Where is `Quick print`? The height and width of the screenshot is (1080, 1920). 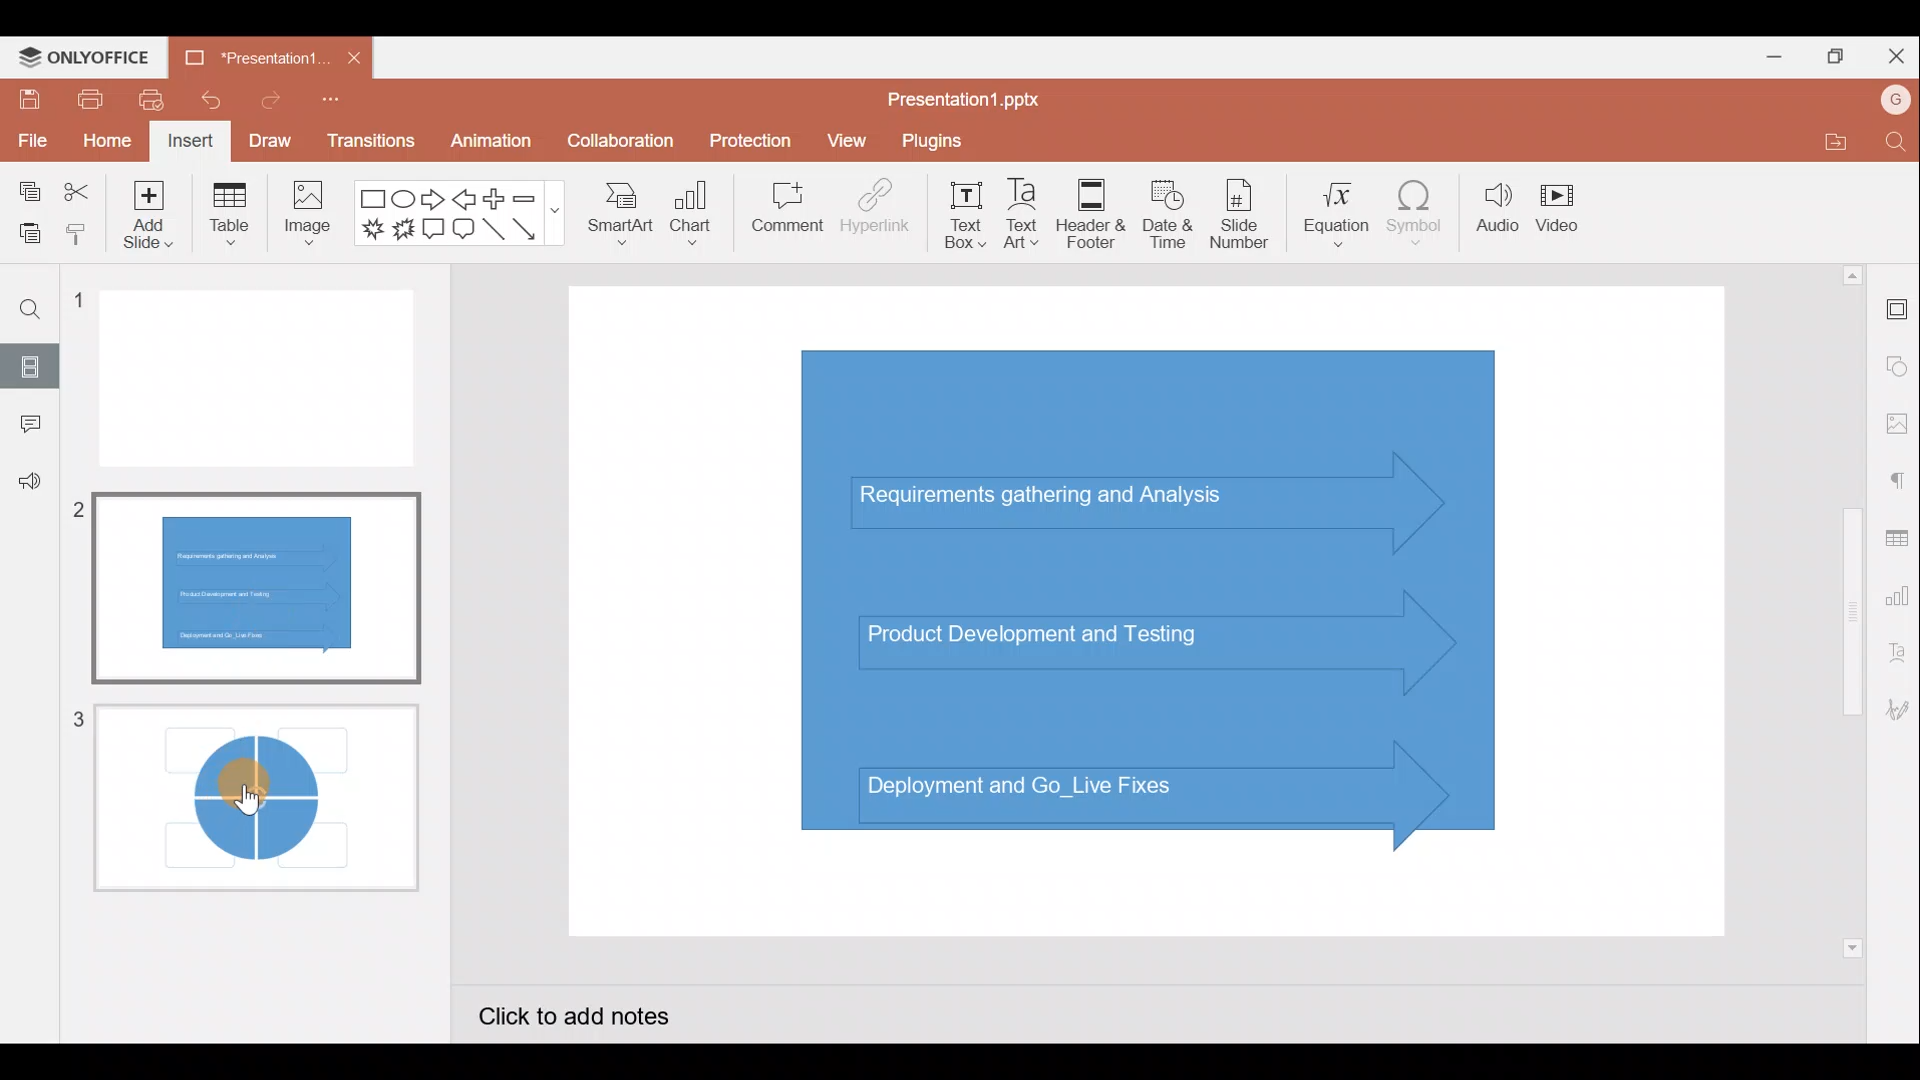
Quick print is located at coordinates (152, 100).